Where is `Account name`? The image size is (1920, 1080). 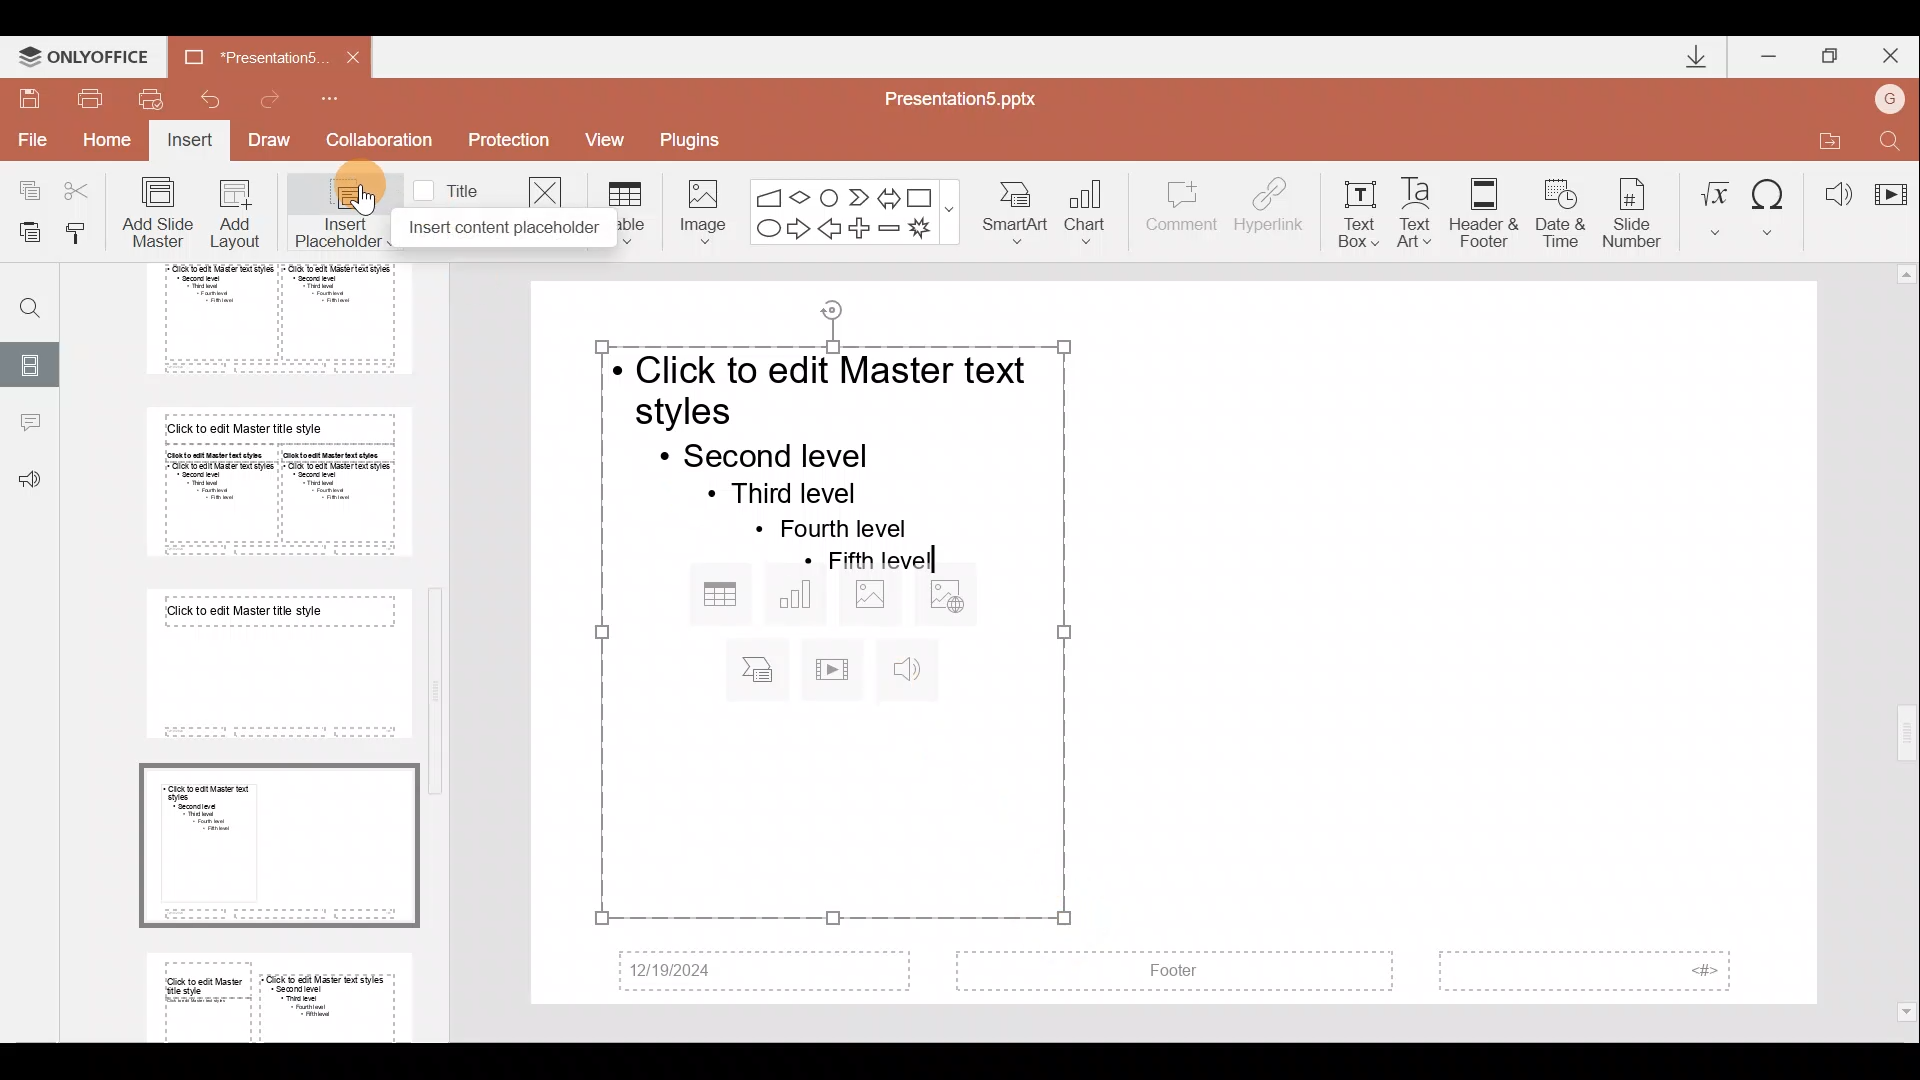
Account name is located at coordinates (1894, 96).